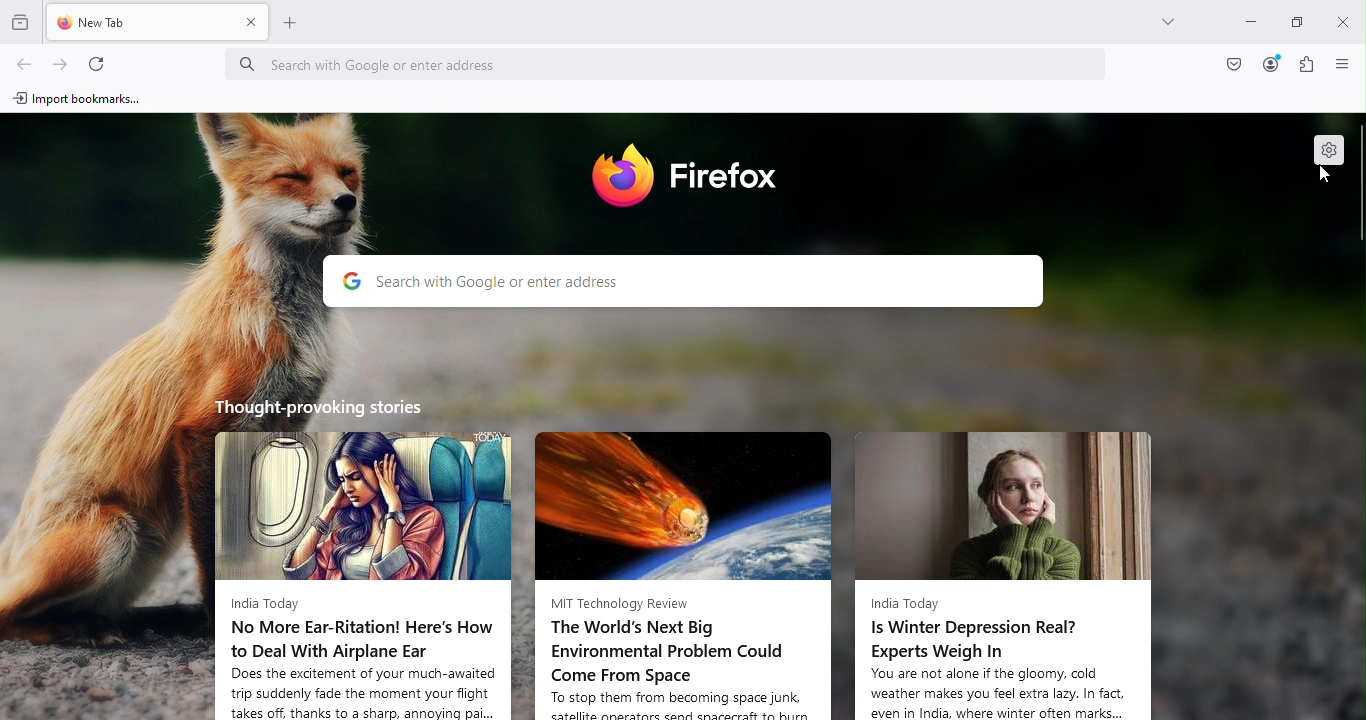 The width and height of the screenshot is (1366, 720). I want to click on Reload the current page, so click(97, 62).